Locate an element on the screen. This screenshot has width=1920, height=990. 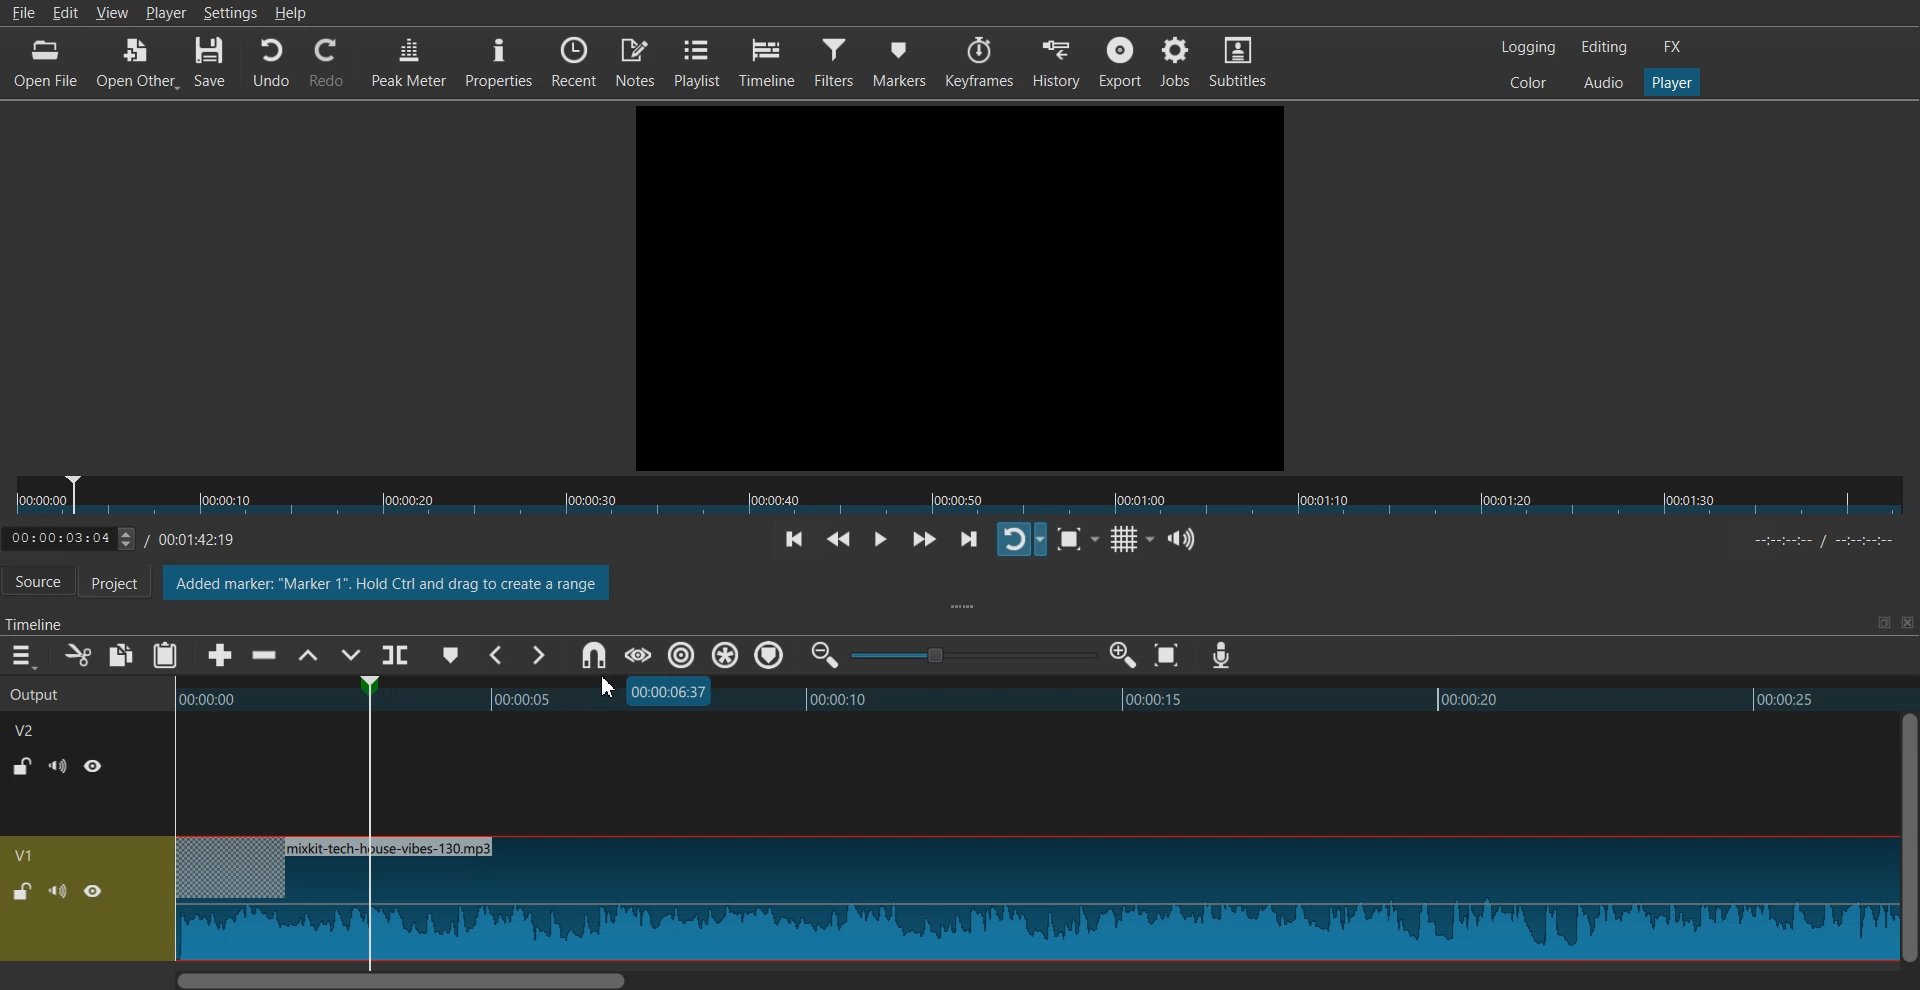
Show the volume control is located at coordinates (1182, 540).